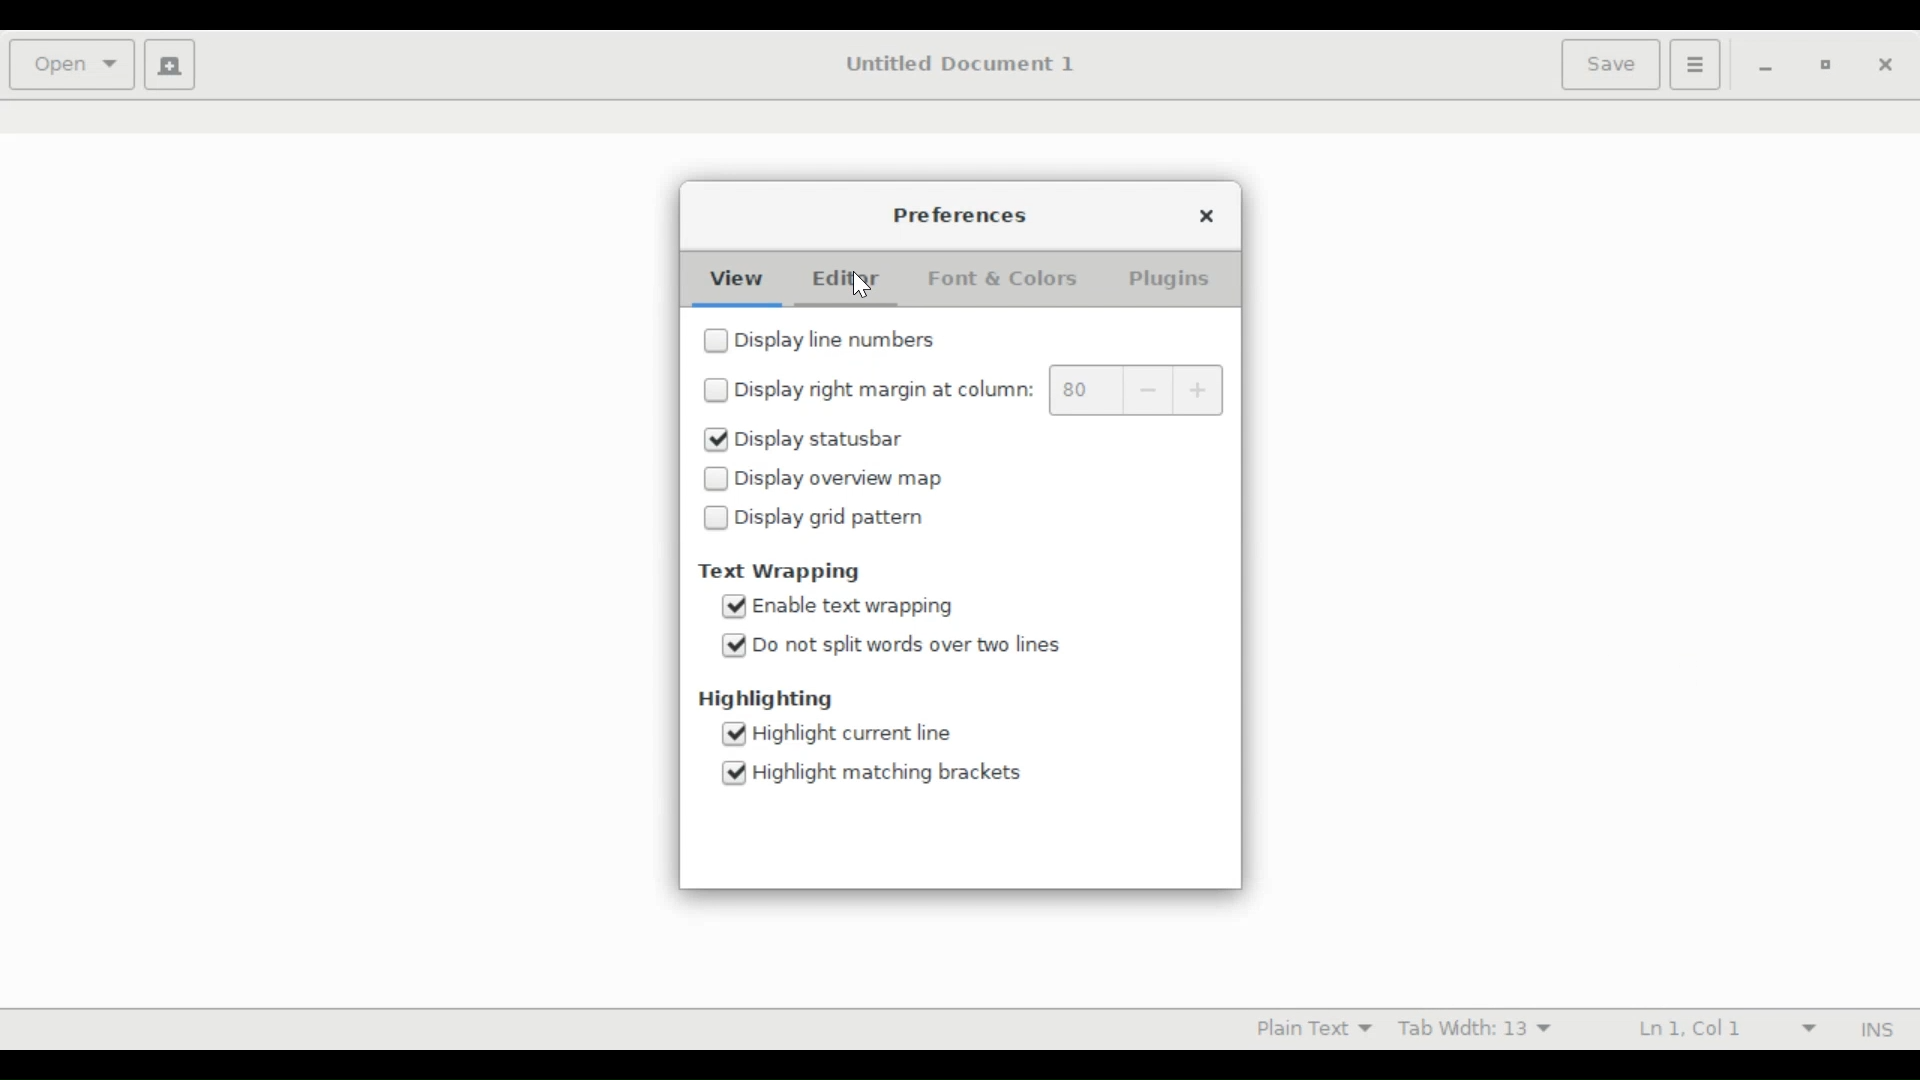  I want to click on Selected, so click(716, 439).